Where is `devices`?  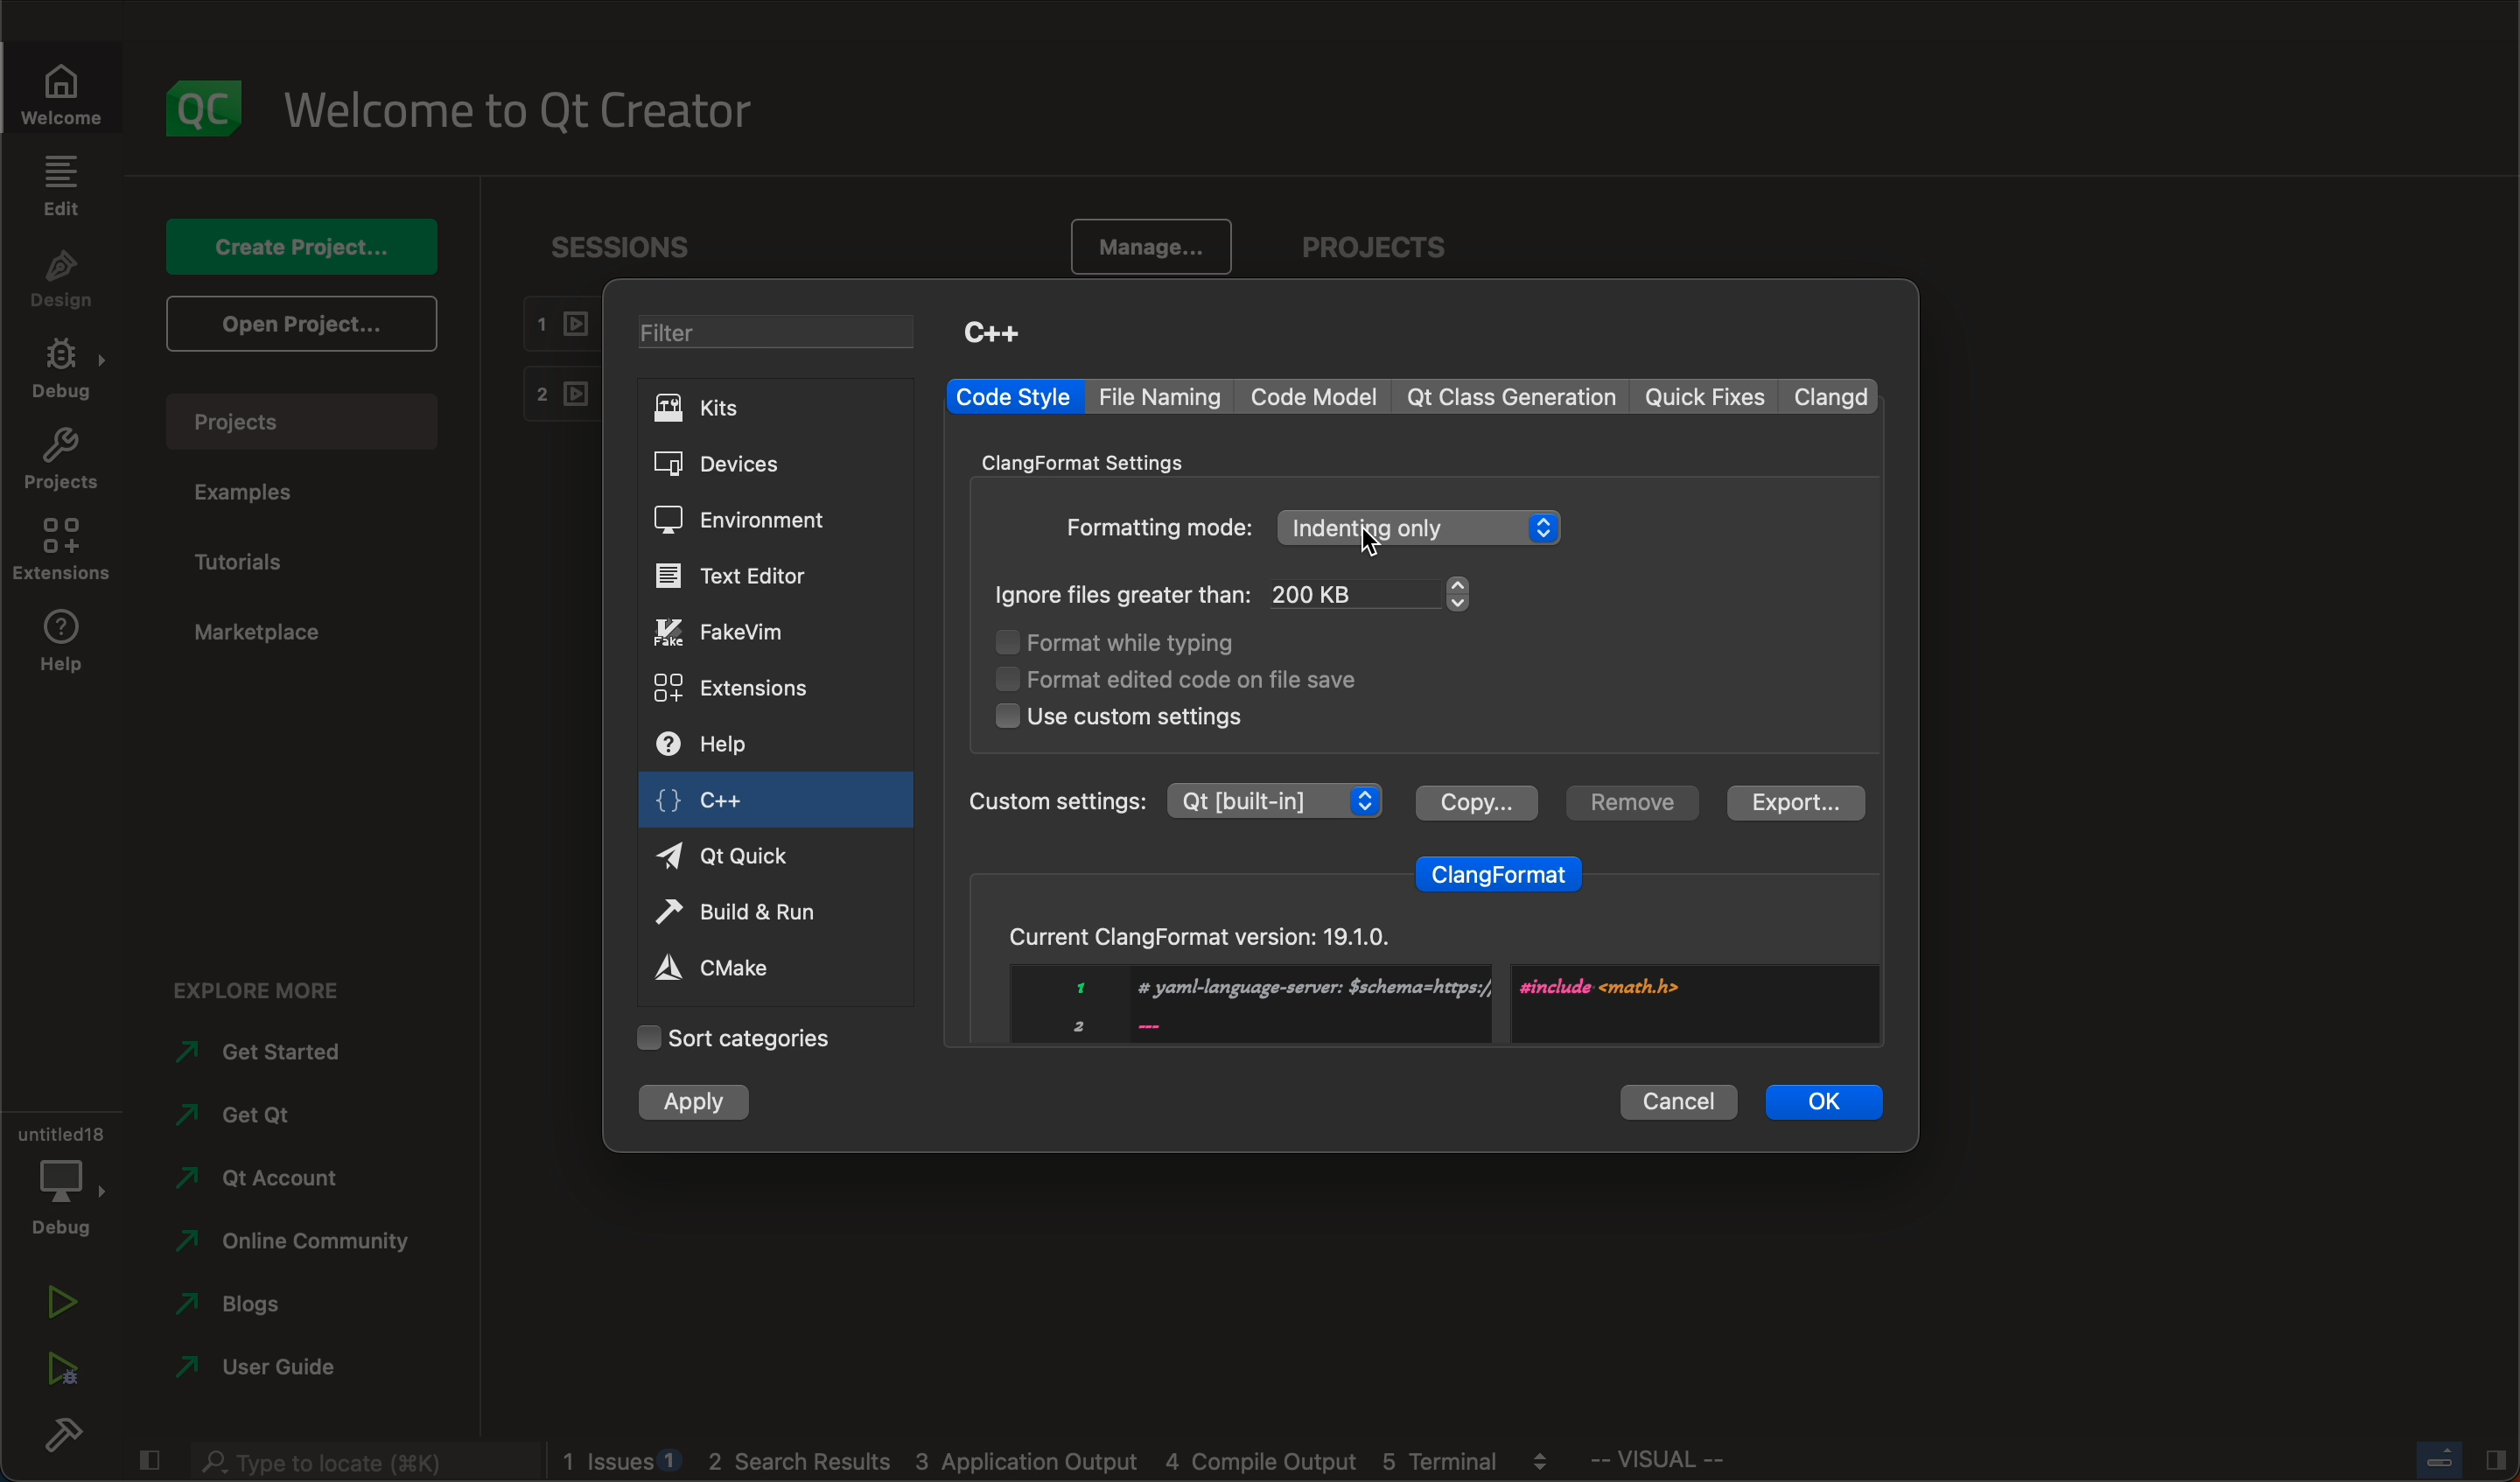 devices is located at coordinates (743, 465).